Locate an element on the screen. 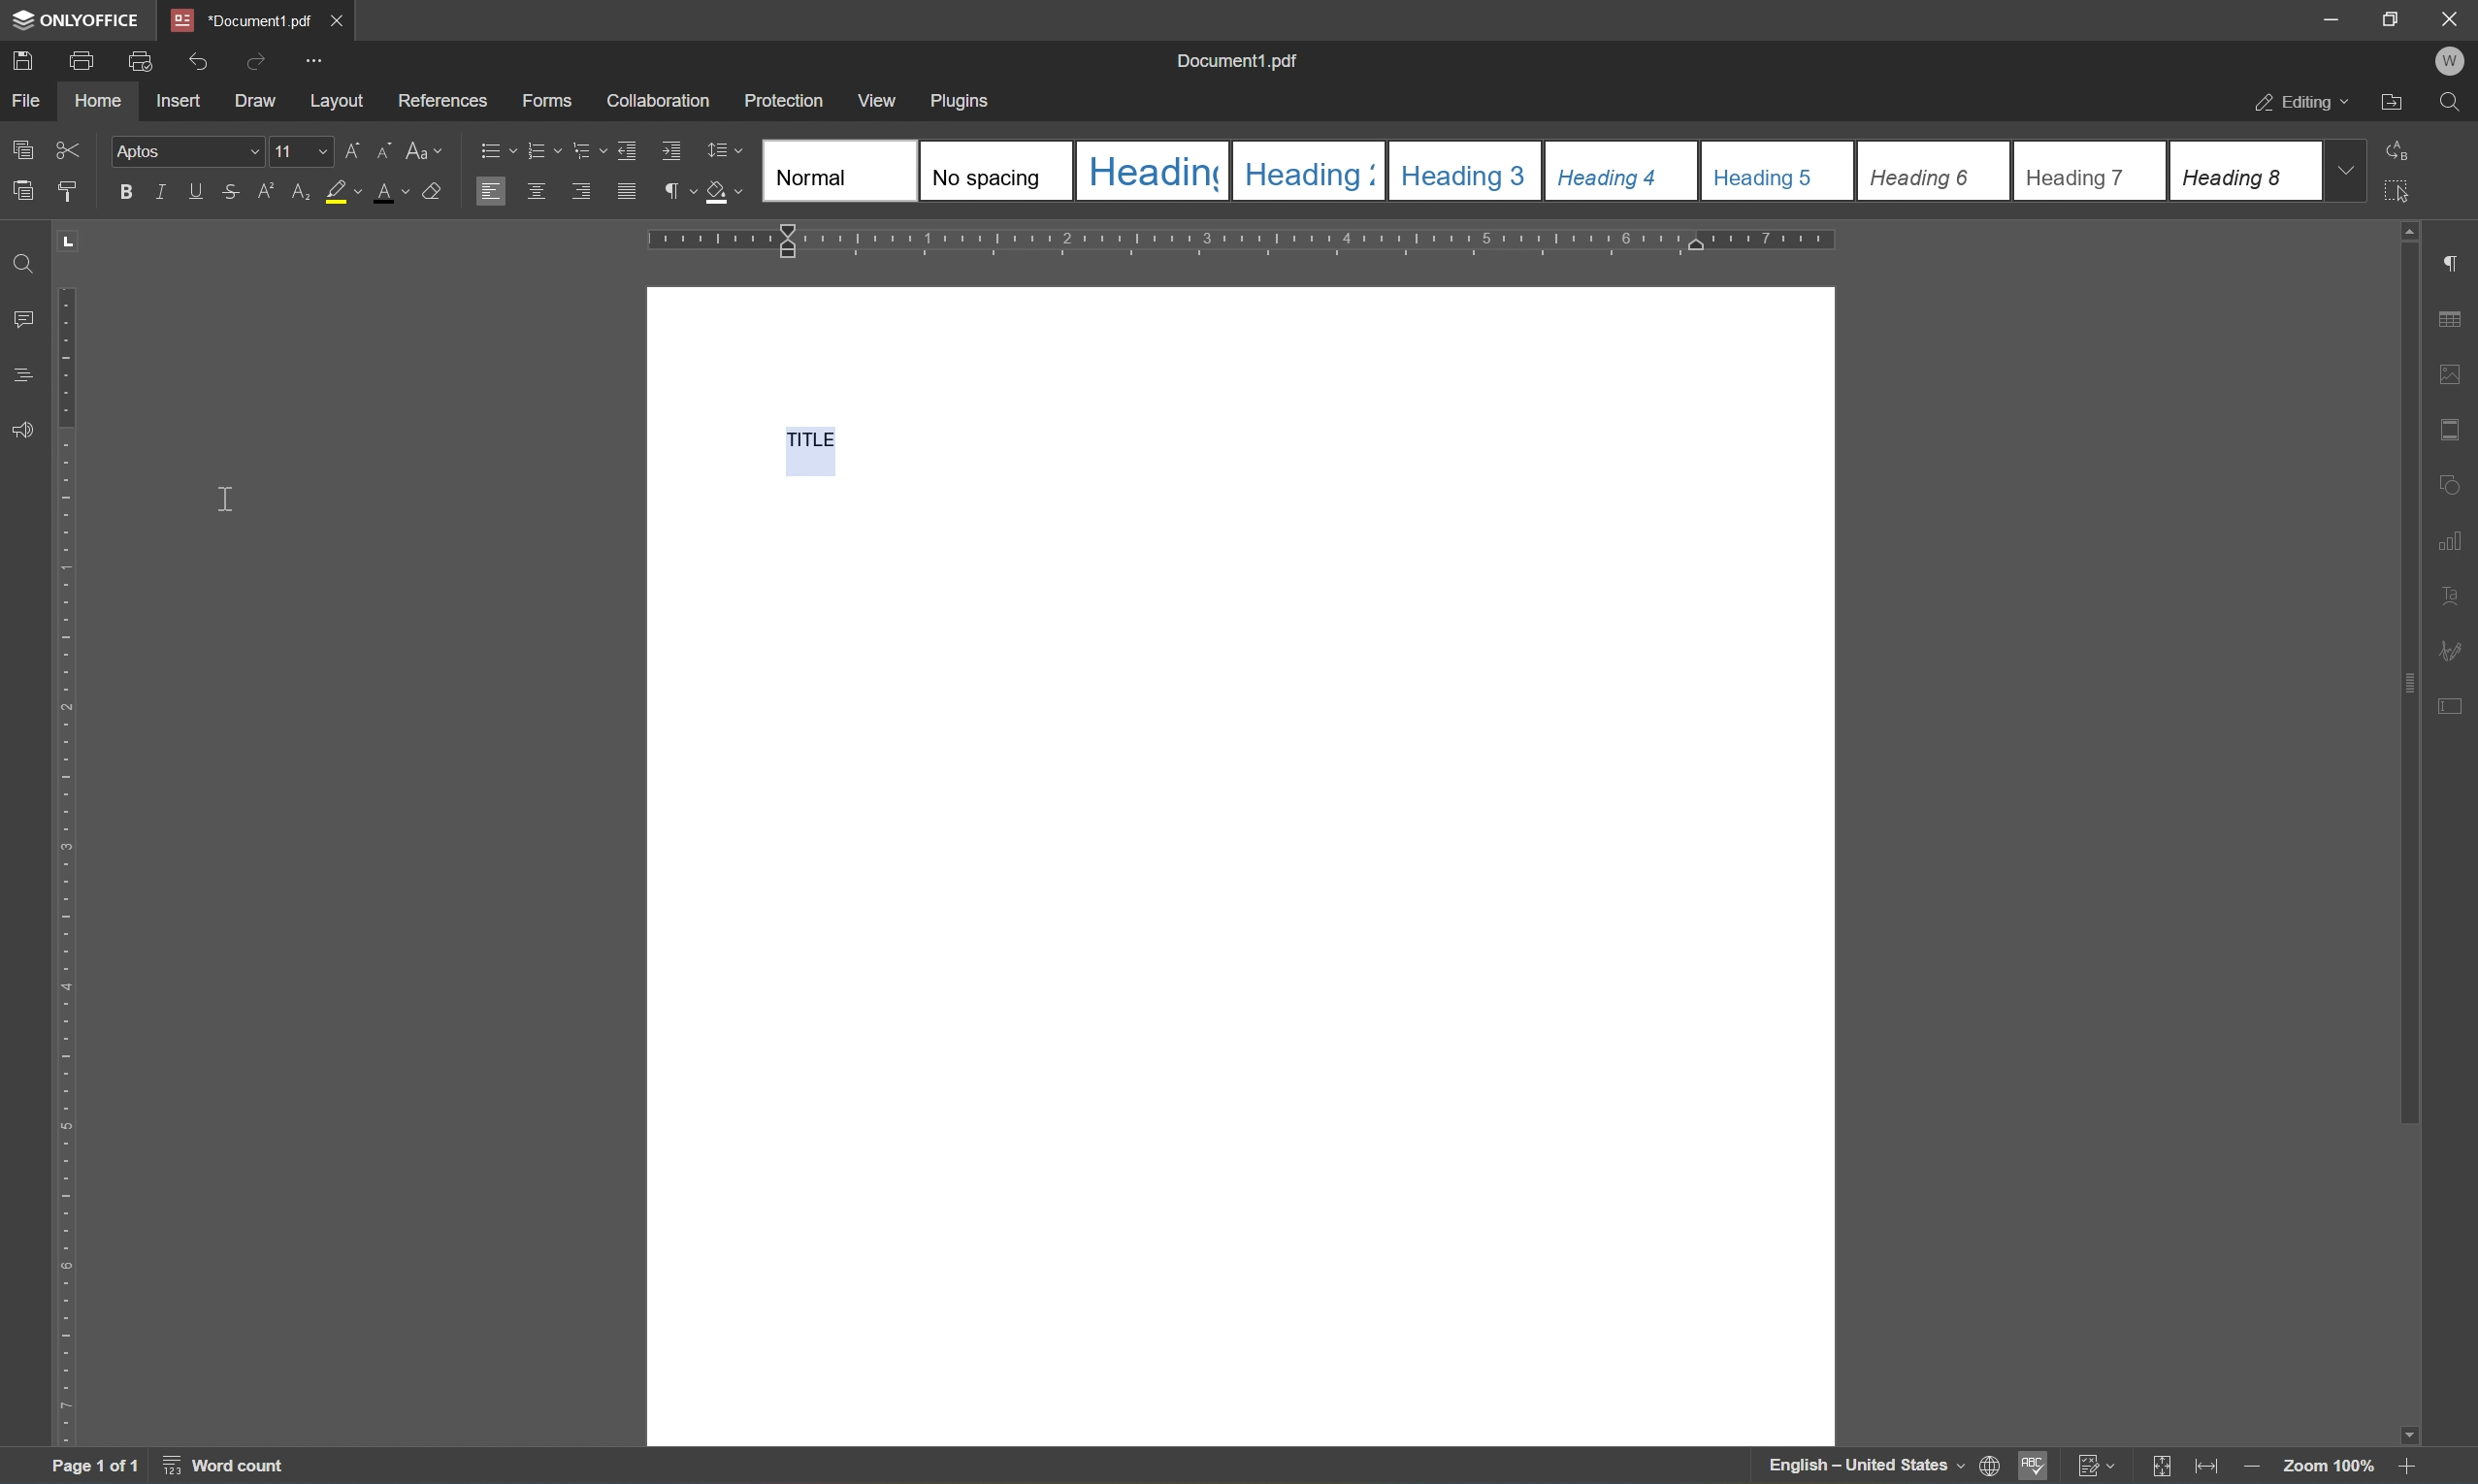  Align Left is located at coordinates (491, 191).